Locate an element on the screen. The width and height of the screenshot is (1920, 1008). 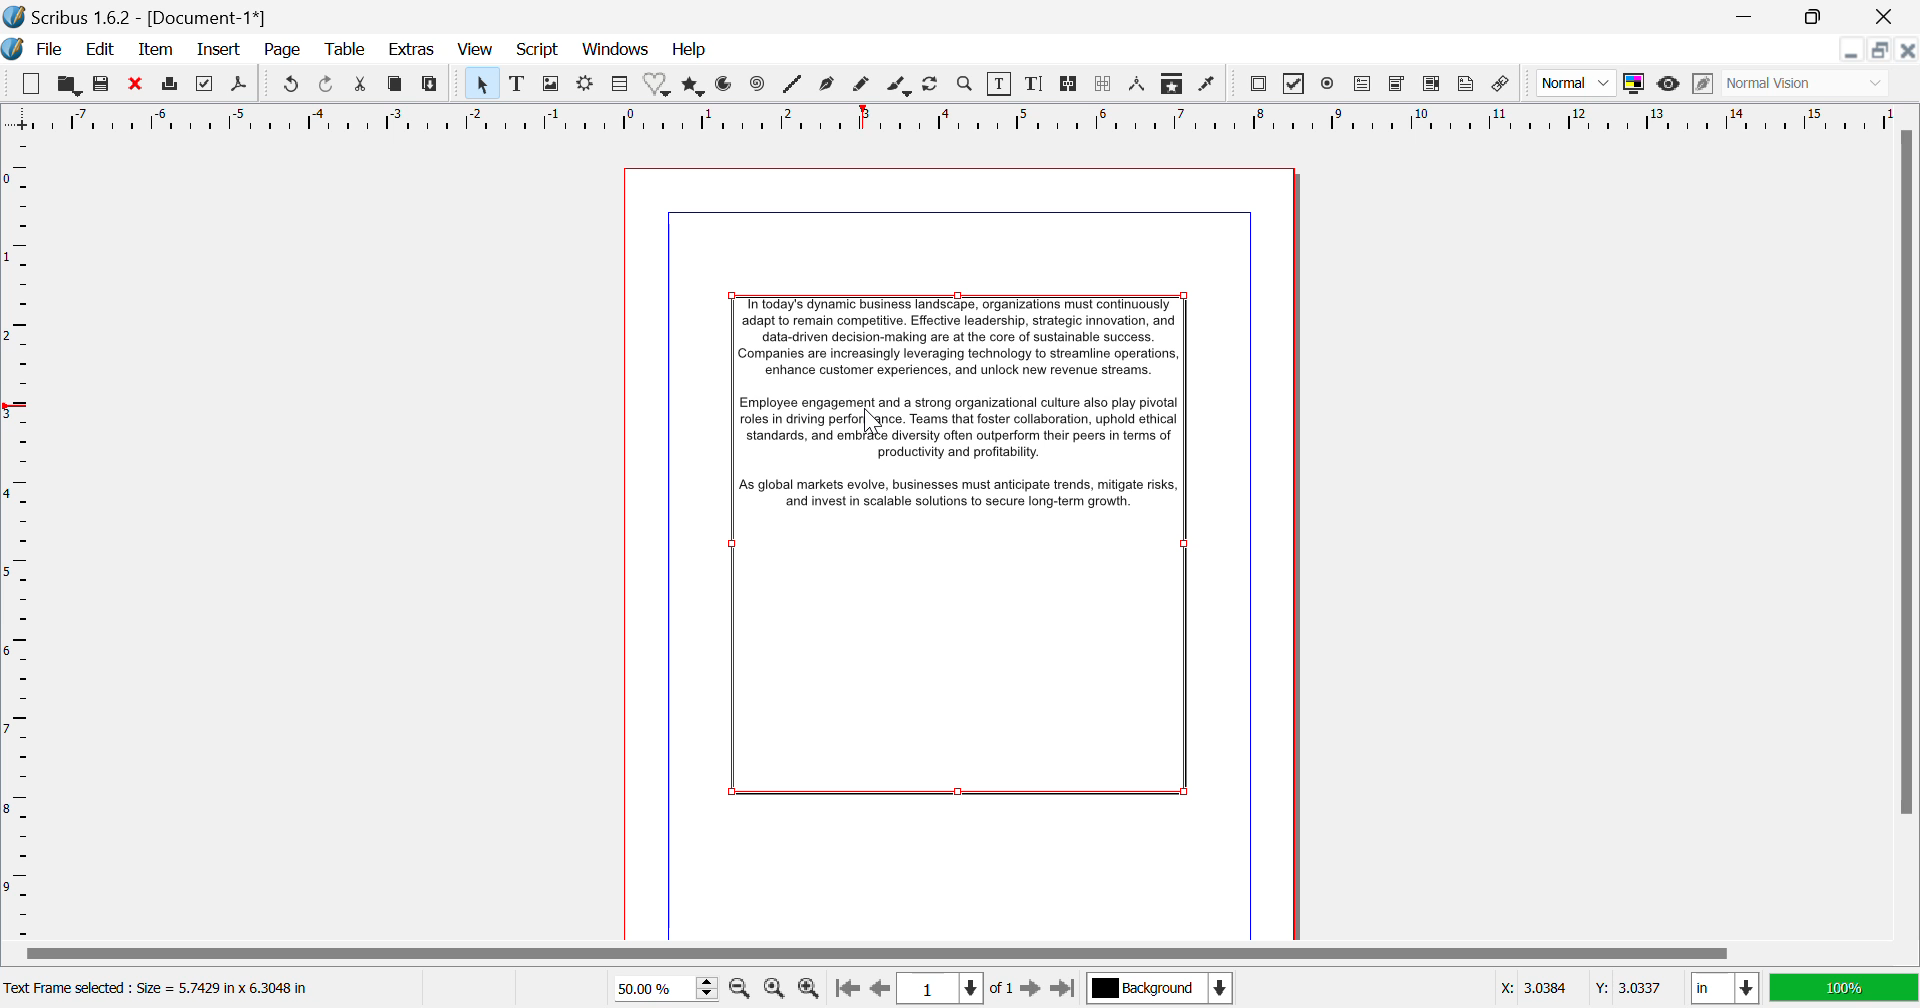
Text Frame selected : Size = 5.7425 in x 6.3048 in is located at coordinates (162, 990).